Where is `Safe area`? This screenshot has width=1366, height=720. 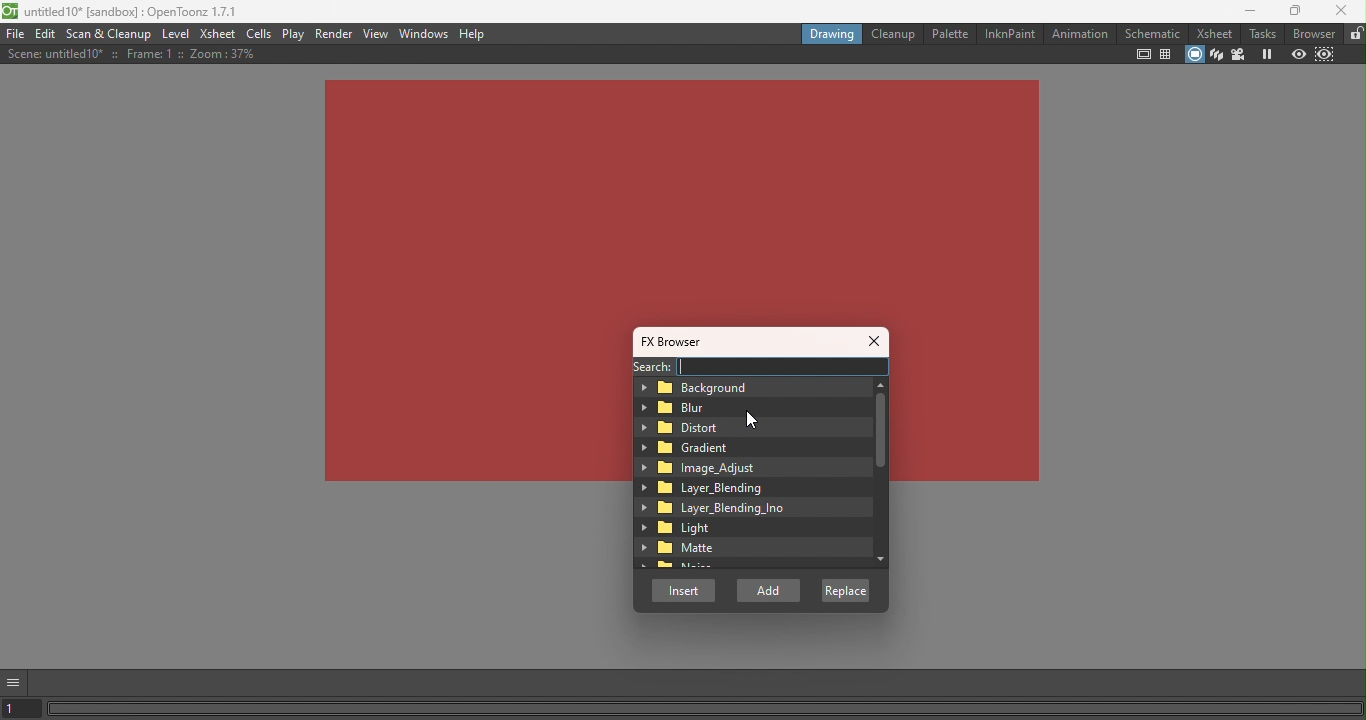
Safe area is located at coordinates (1143, 54).